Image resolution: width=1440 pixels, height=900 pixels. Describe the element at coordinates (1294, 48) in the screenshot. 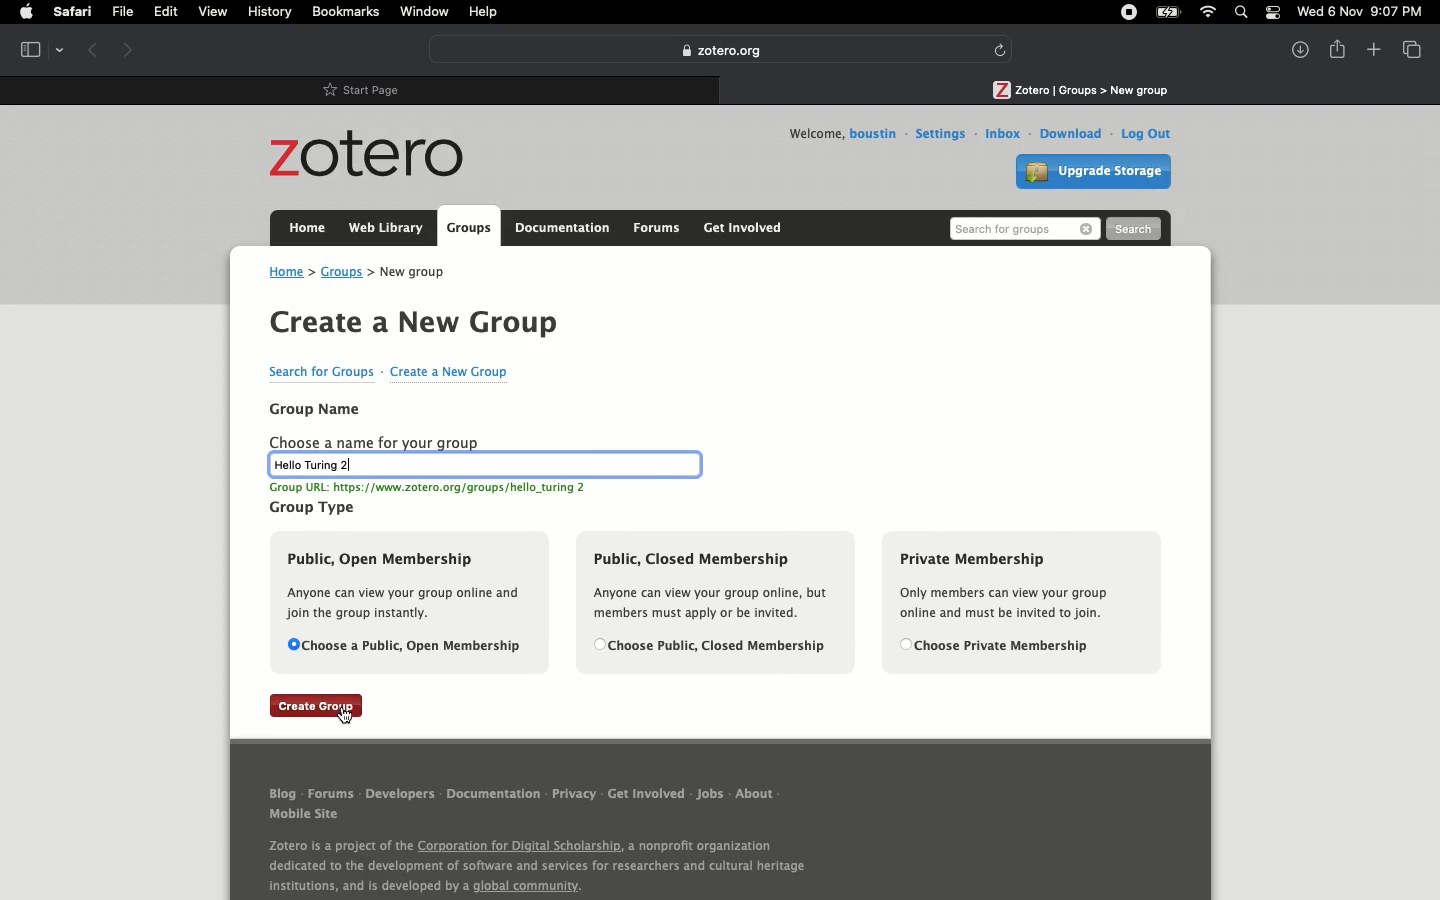

I see `Downlaods` at that location.